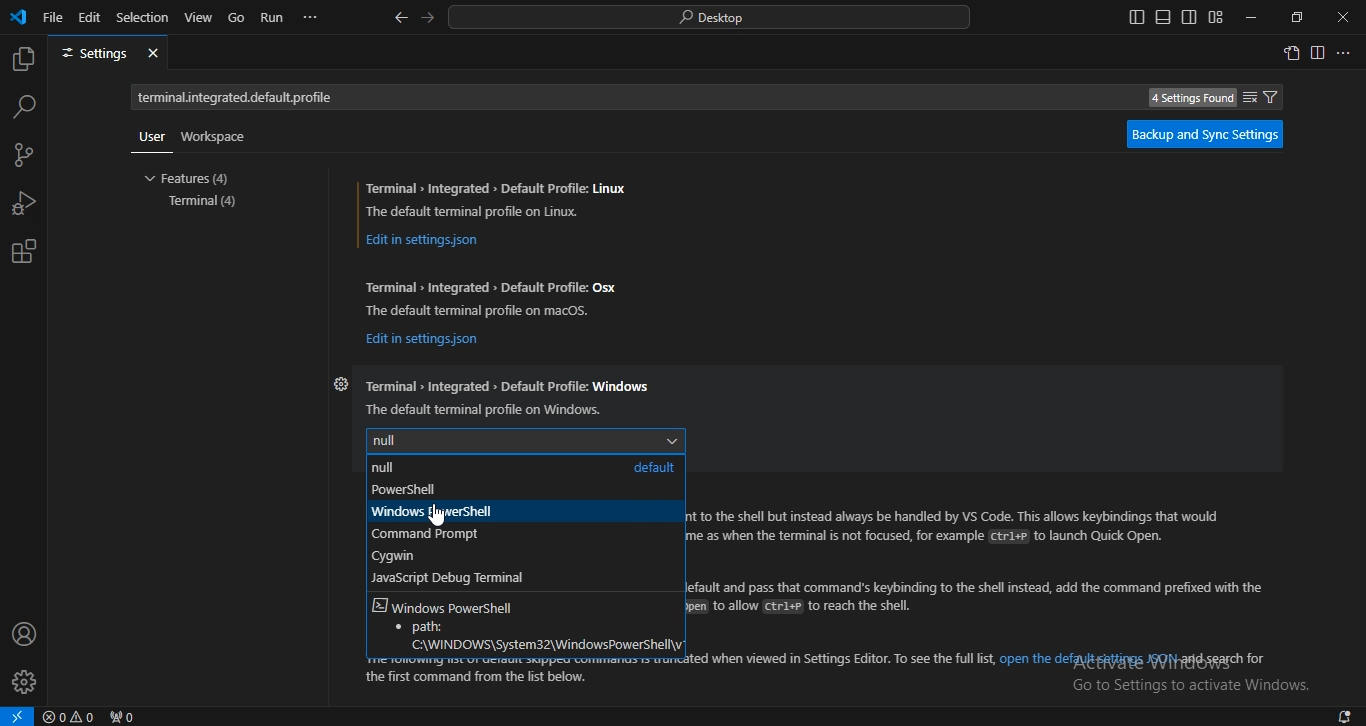 The image size is (1366, 726). What do you see at coordinates (1253, 16) in the screenshot?
I see `minimize` at bounding box center [1253, 16].